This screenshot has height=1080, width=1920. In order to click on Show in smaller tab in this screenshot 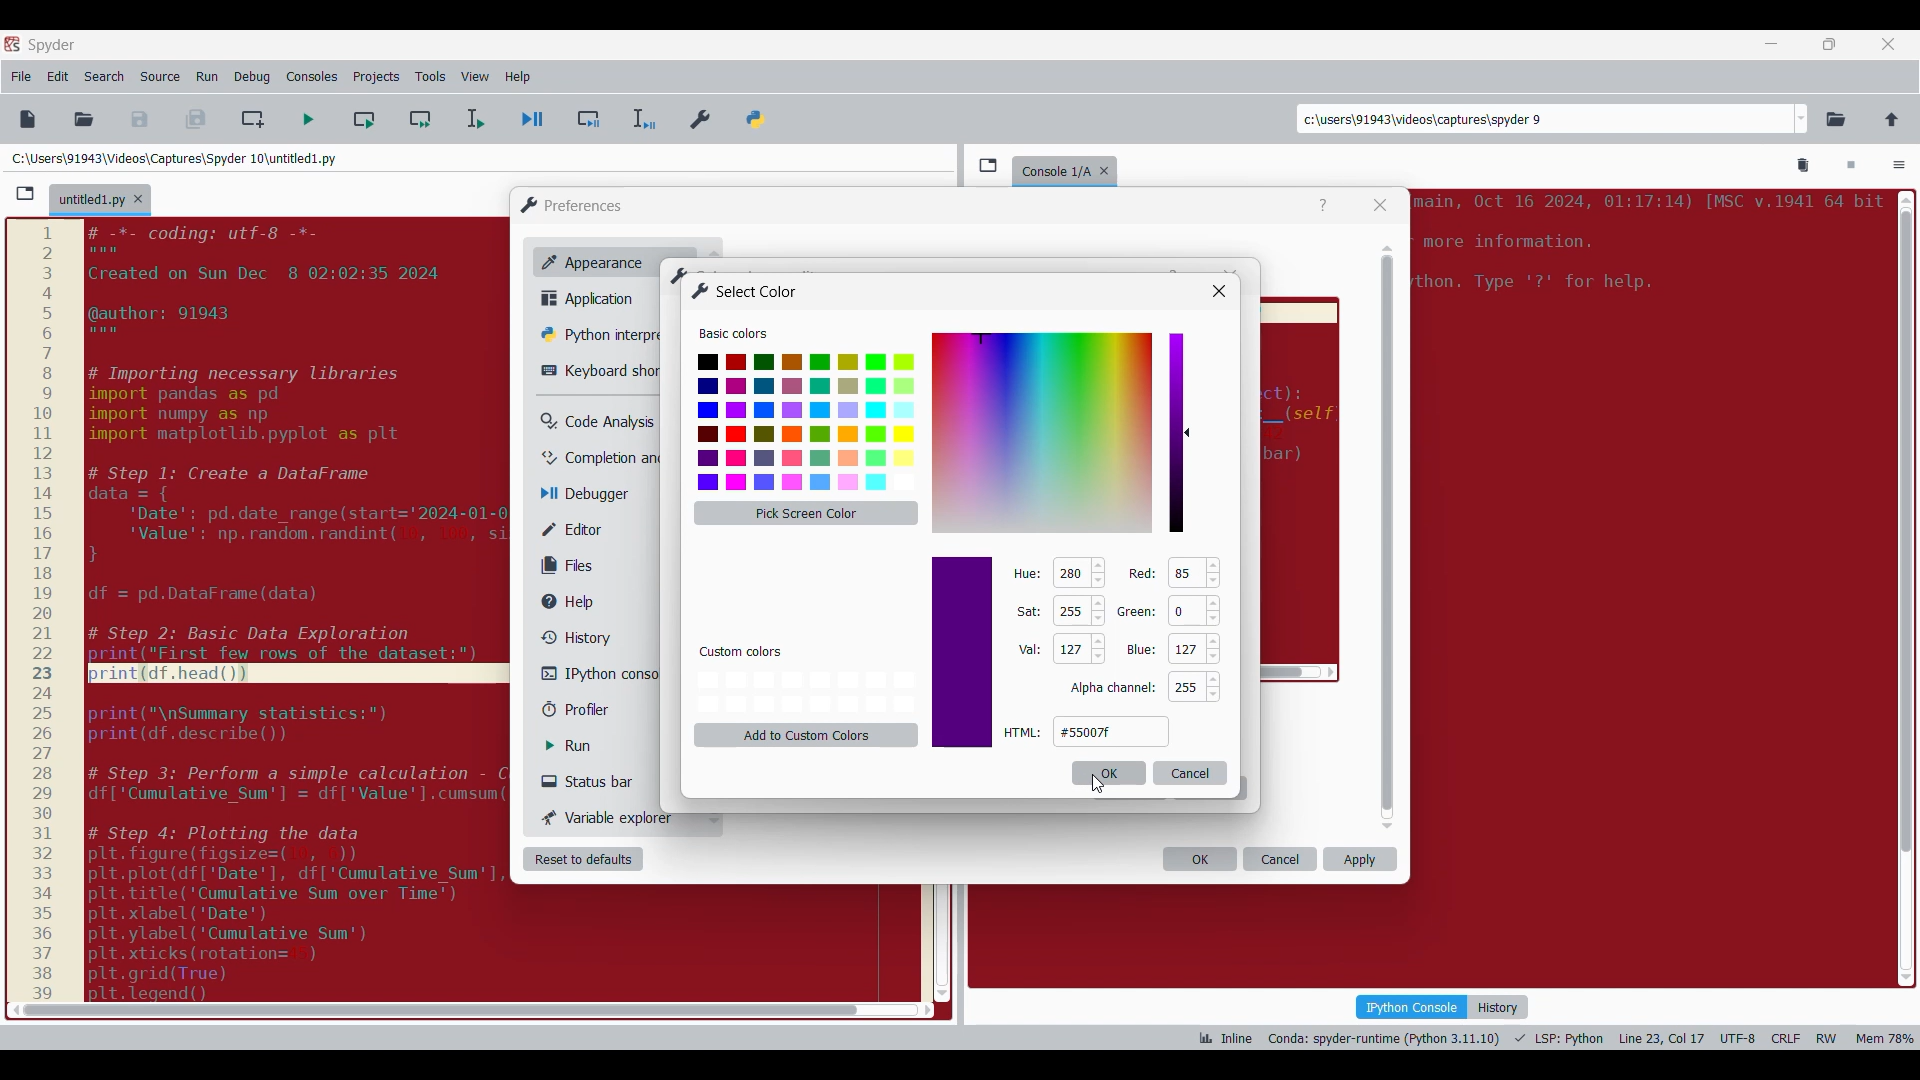, I will do `click(1829, 44)`.